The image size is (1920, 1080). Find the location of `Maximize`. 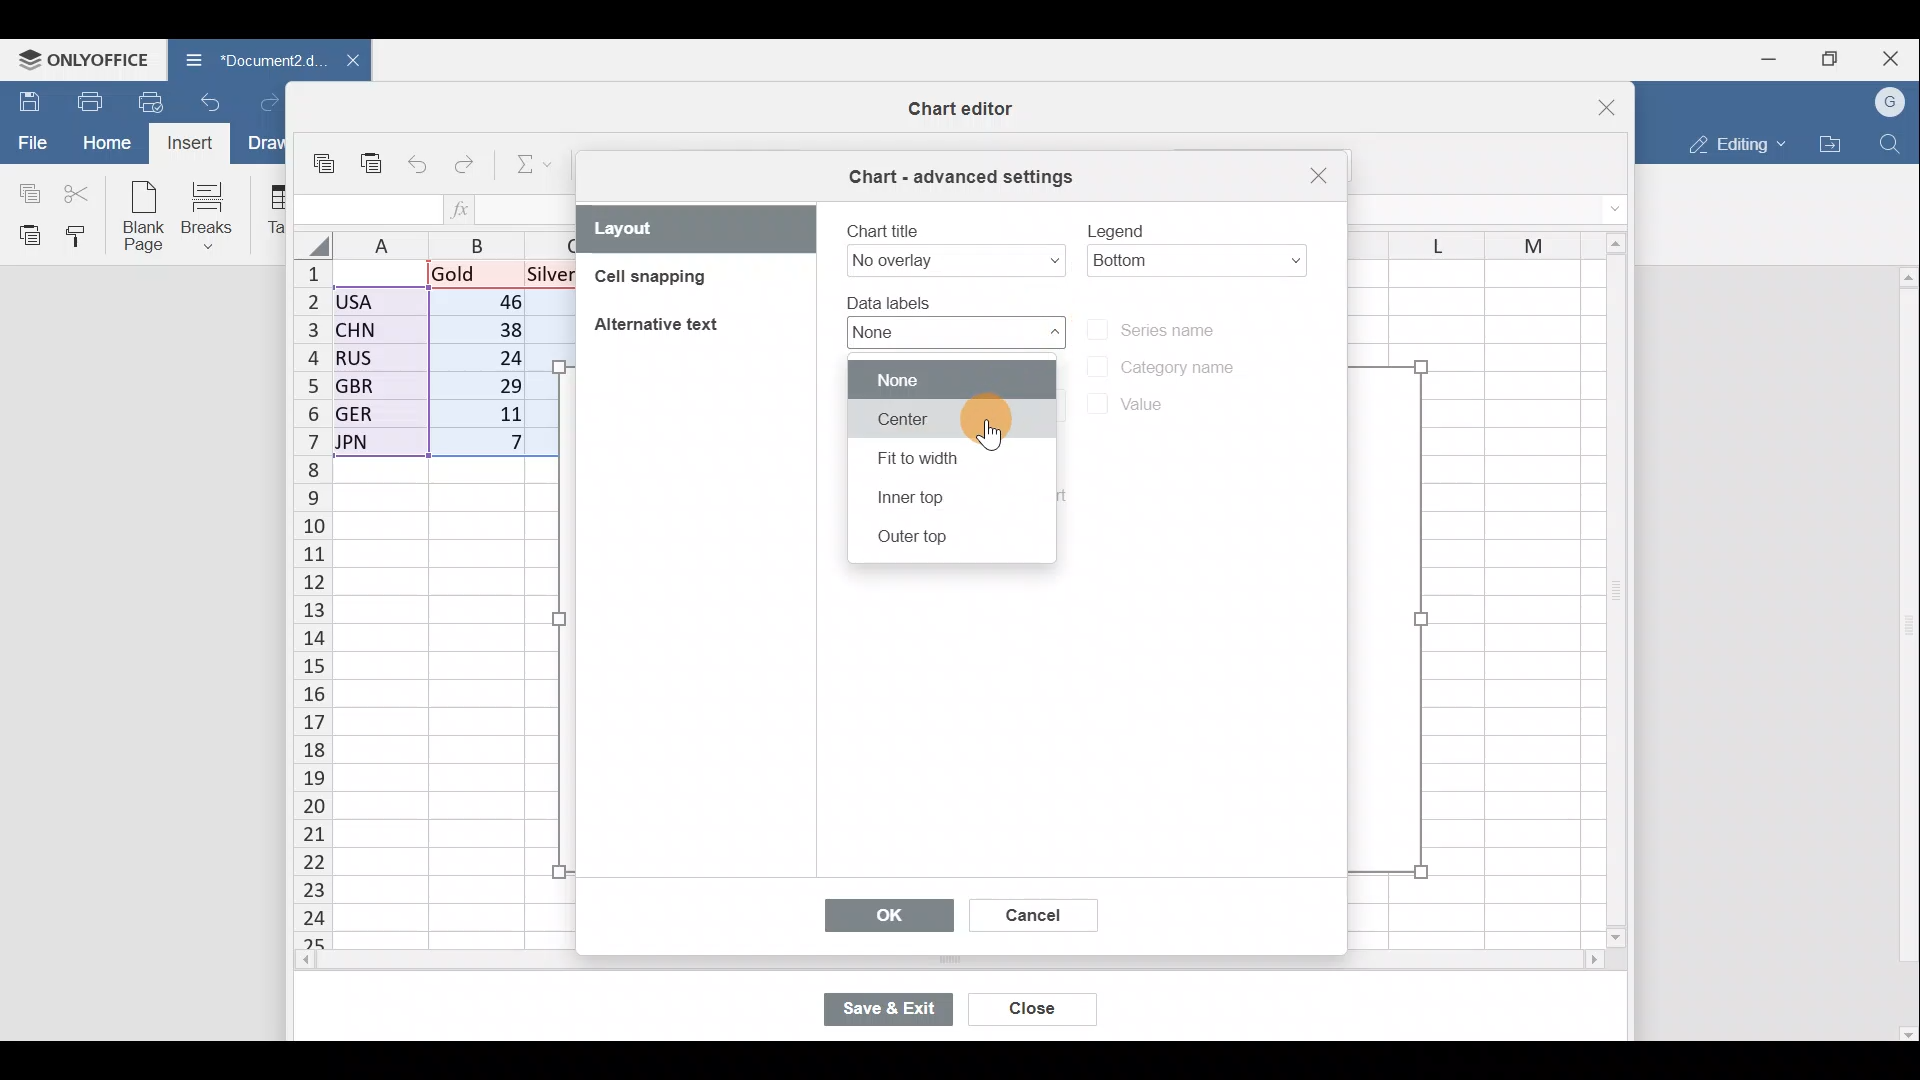

Maximize is located at coordinates (1838, 57).